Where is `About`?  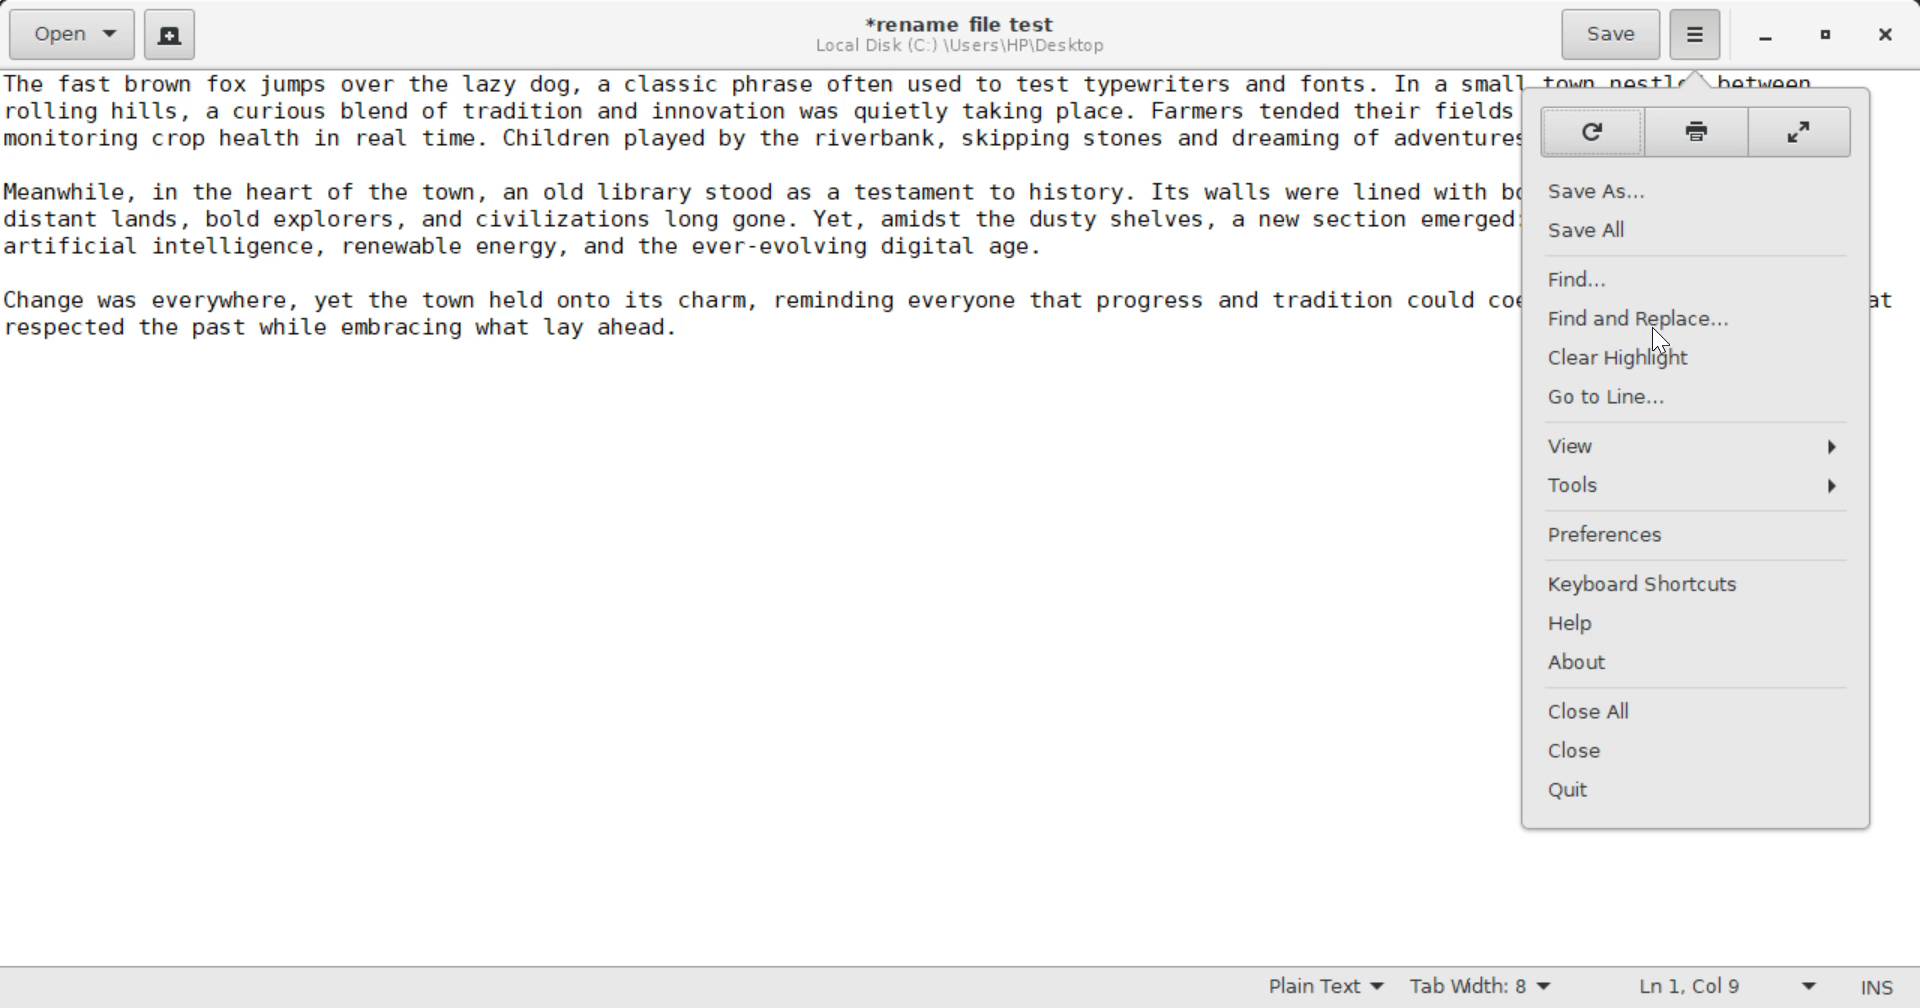 About is located at coordinates (1699, 665).